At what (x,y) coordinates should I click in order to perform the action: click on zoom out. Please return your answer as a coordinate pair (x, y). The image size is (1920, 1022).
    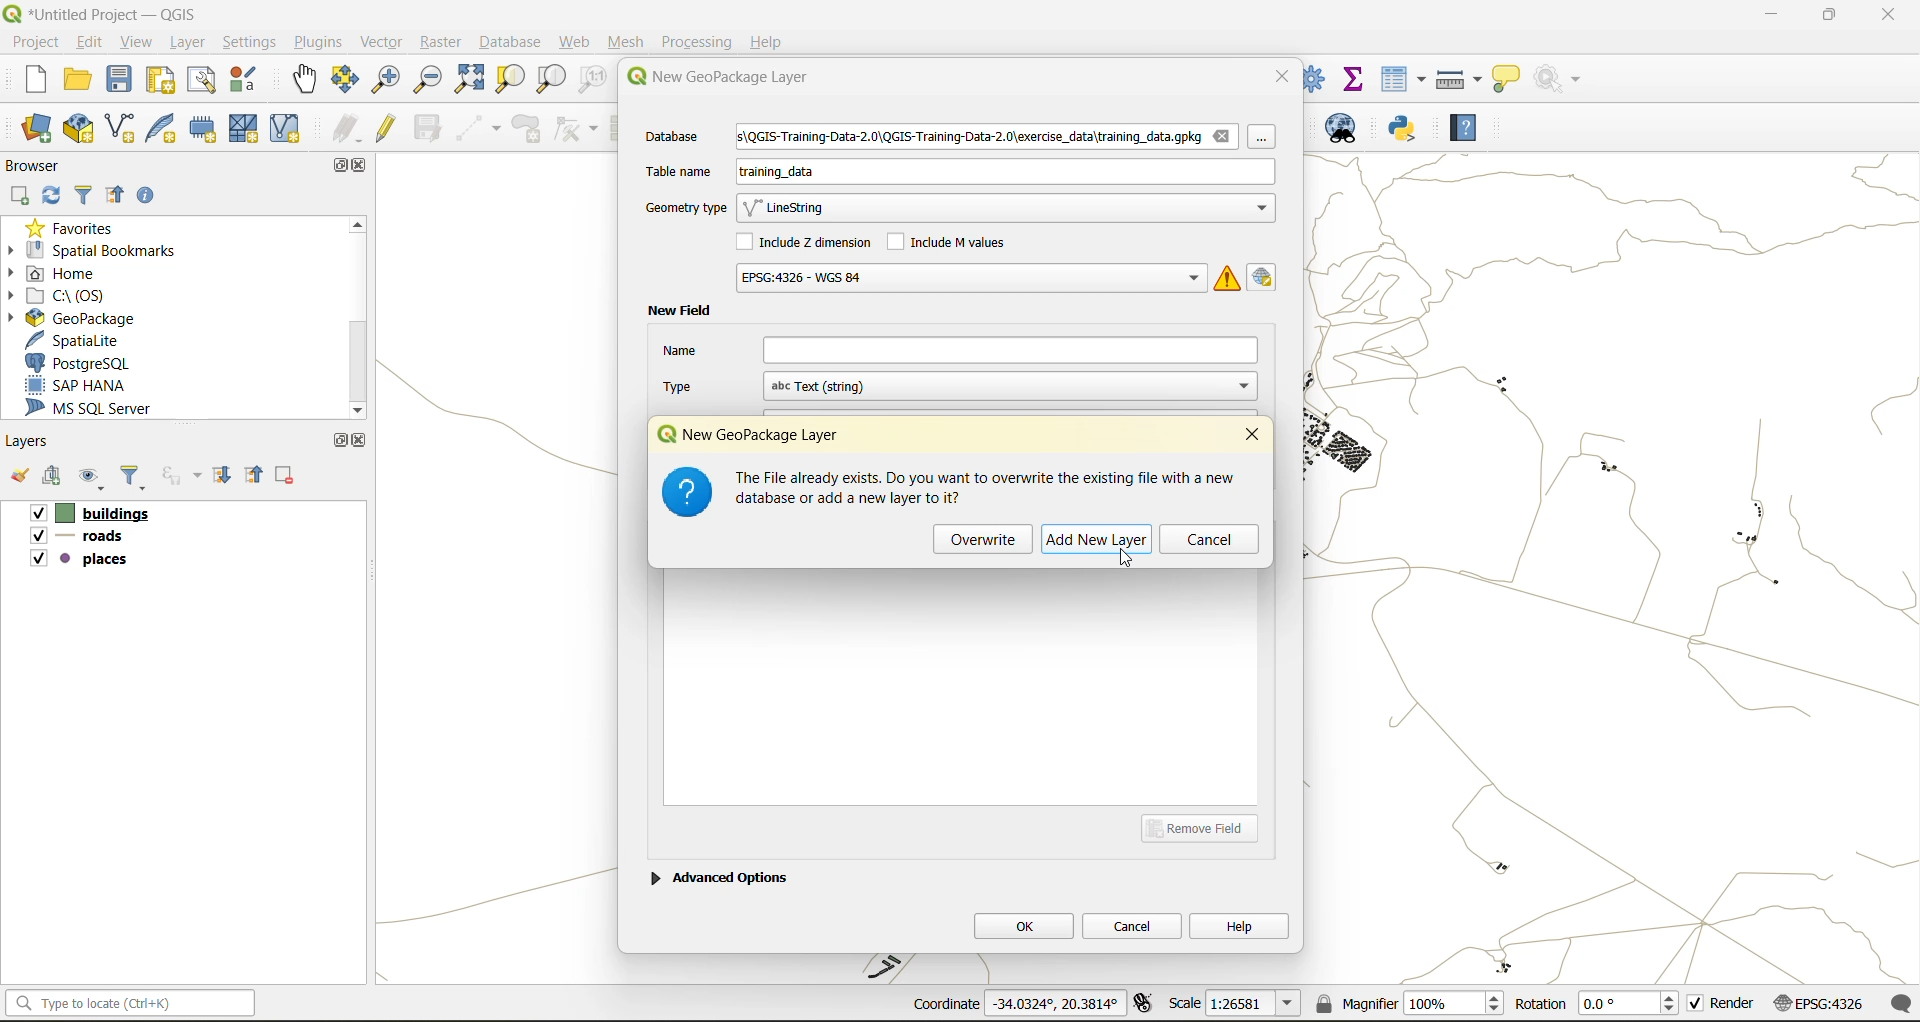
    Looking at the image, I should click on (425, 82).